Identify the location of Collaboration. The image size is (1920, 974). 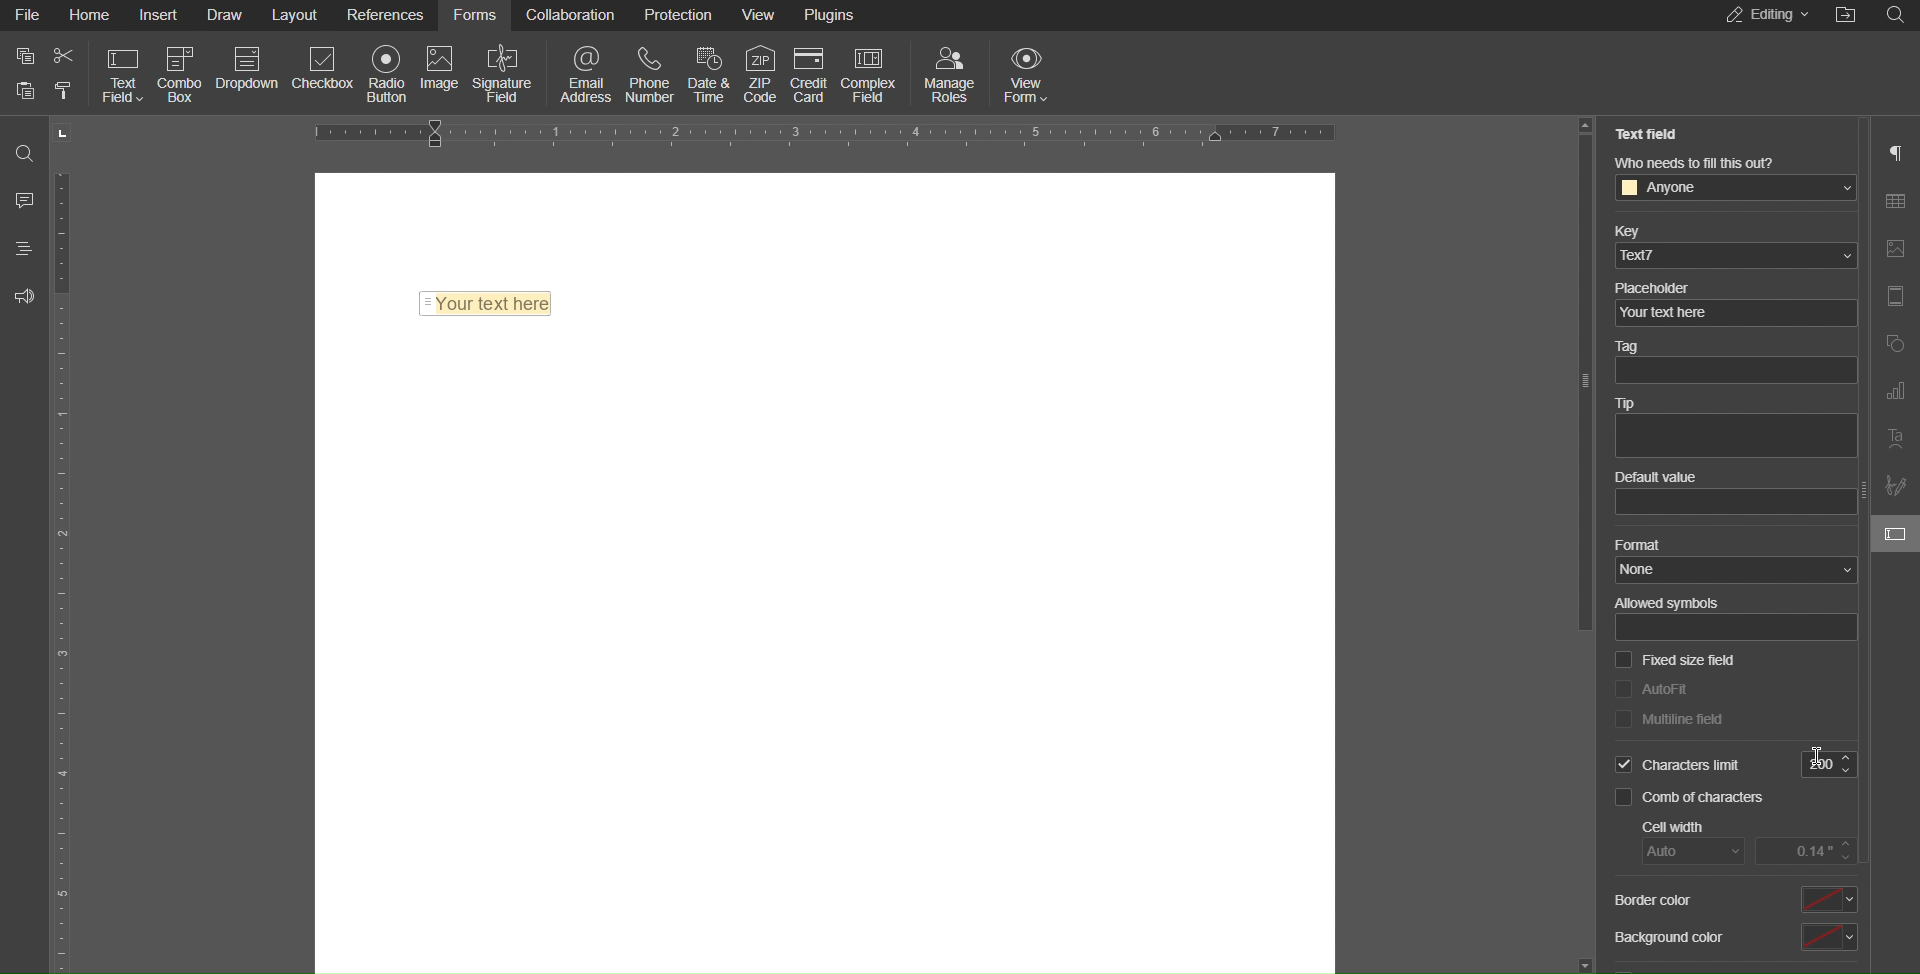
(571, 15).